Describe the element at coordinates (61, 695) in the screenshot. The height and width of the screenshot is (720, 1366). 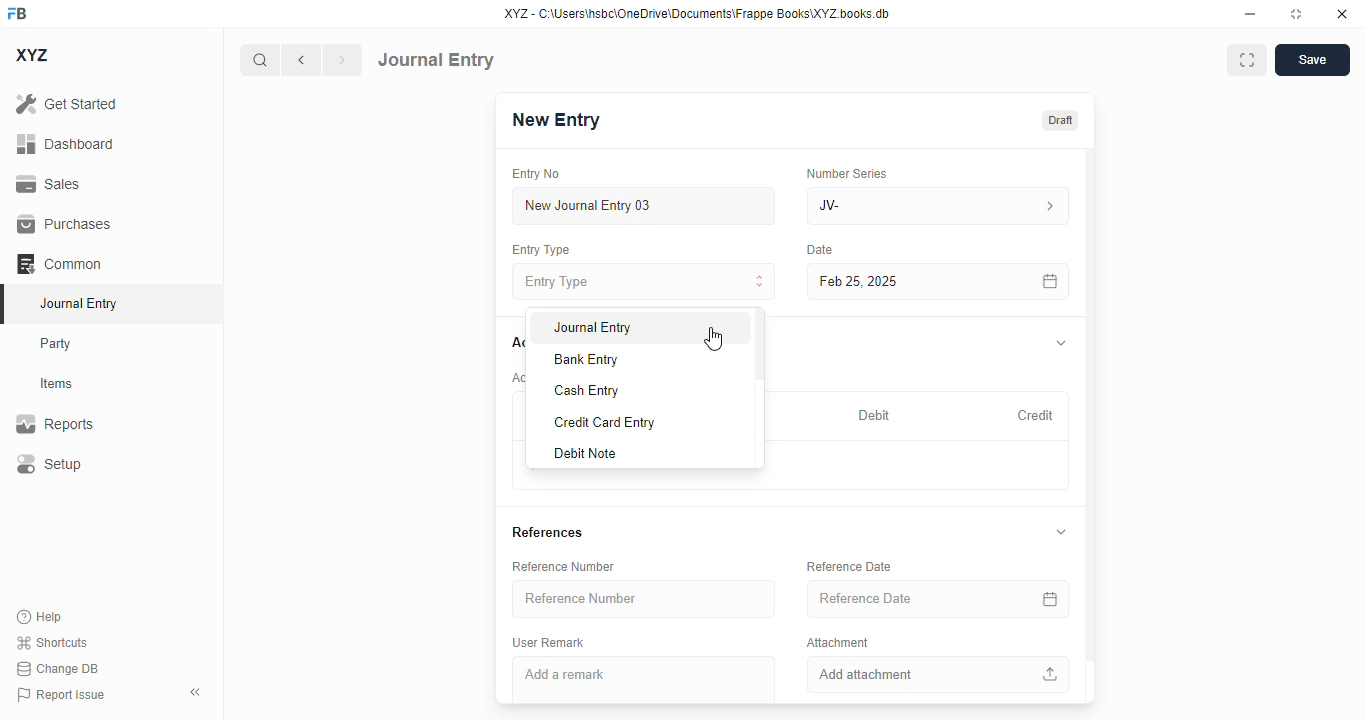
I see `report issue` at that location.